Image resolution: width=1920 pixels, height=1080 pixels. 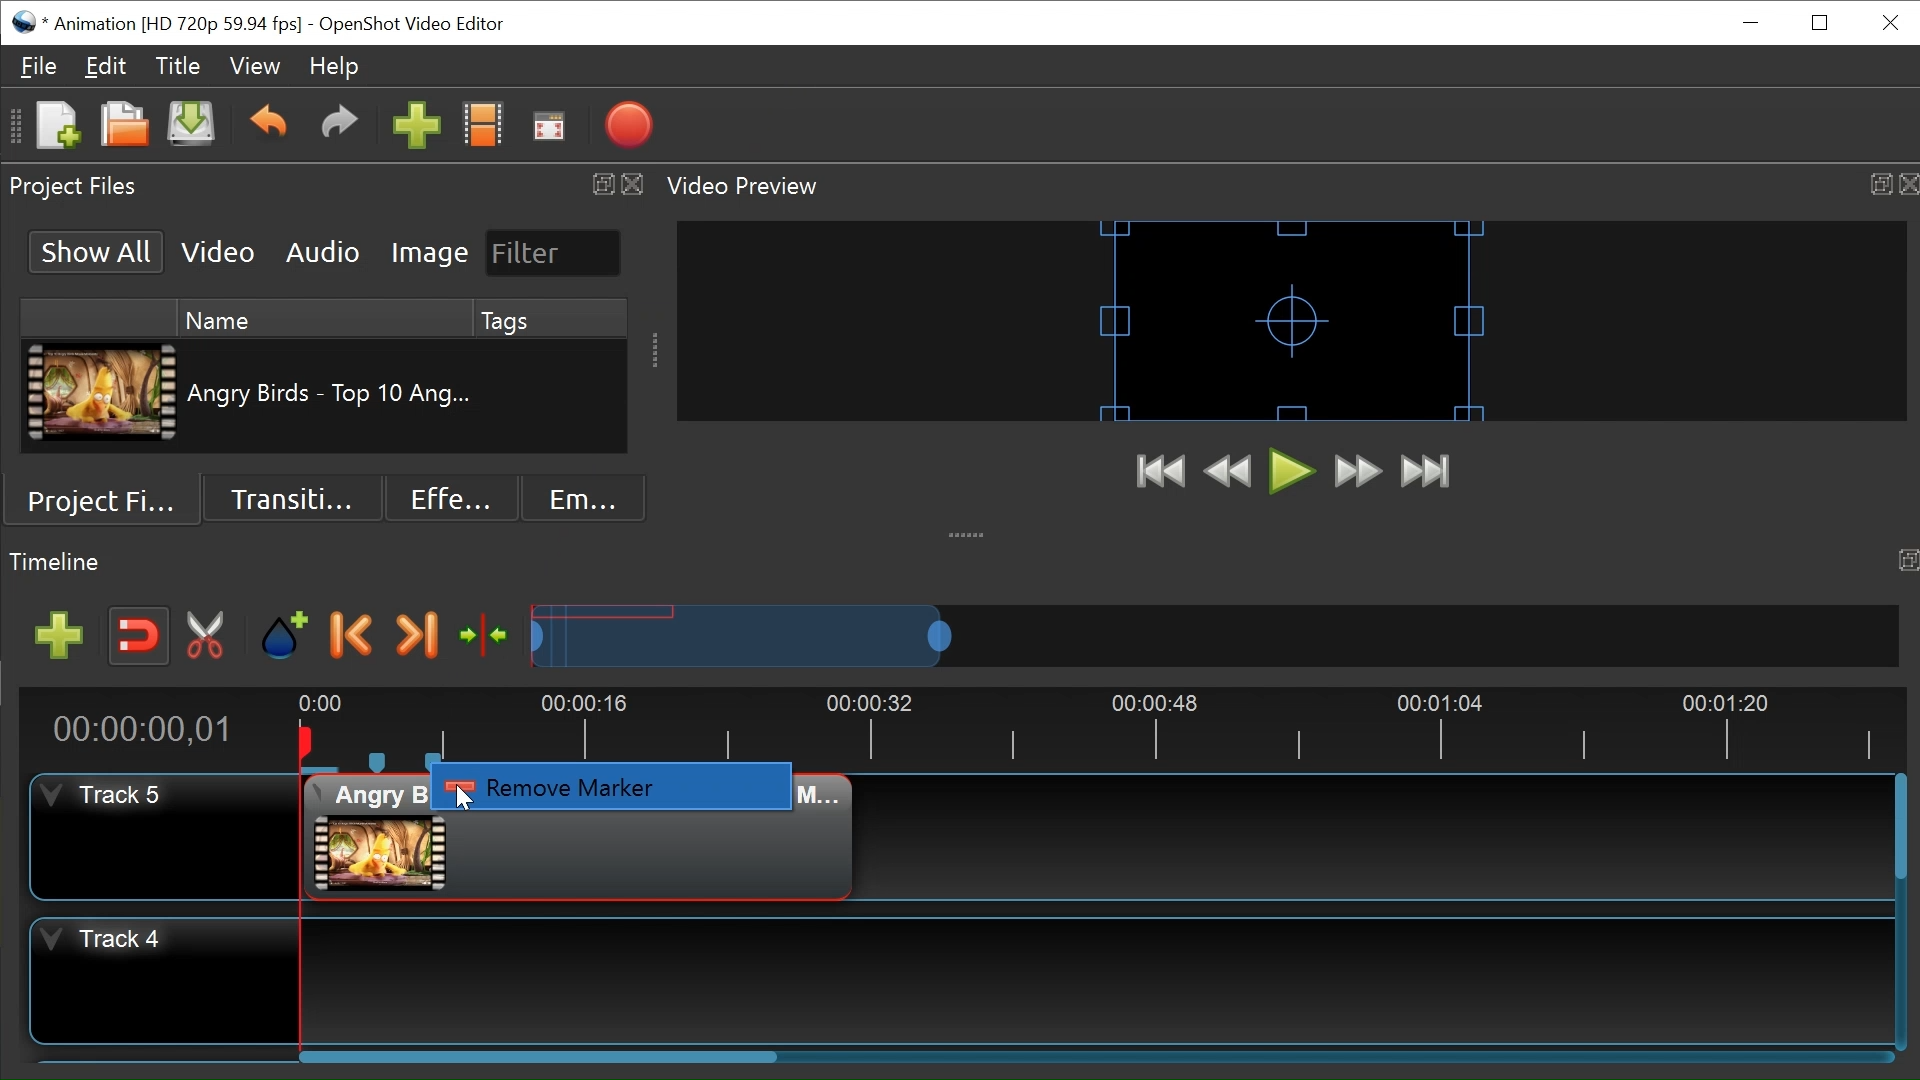 I want to click on Close, so click(x=1891, y=22).